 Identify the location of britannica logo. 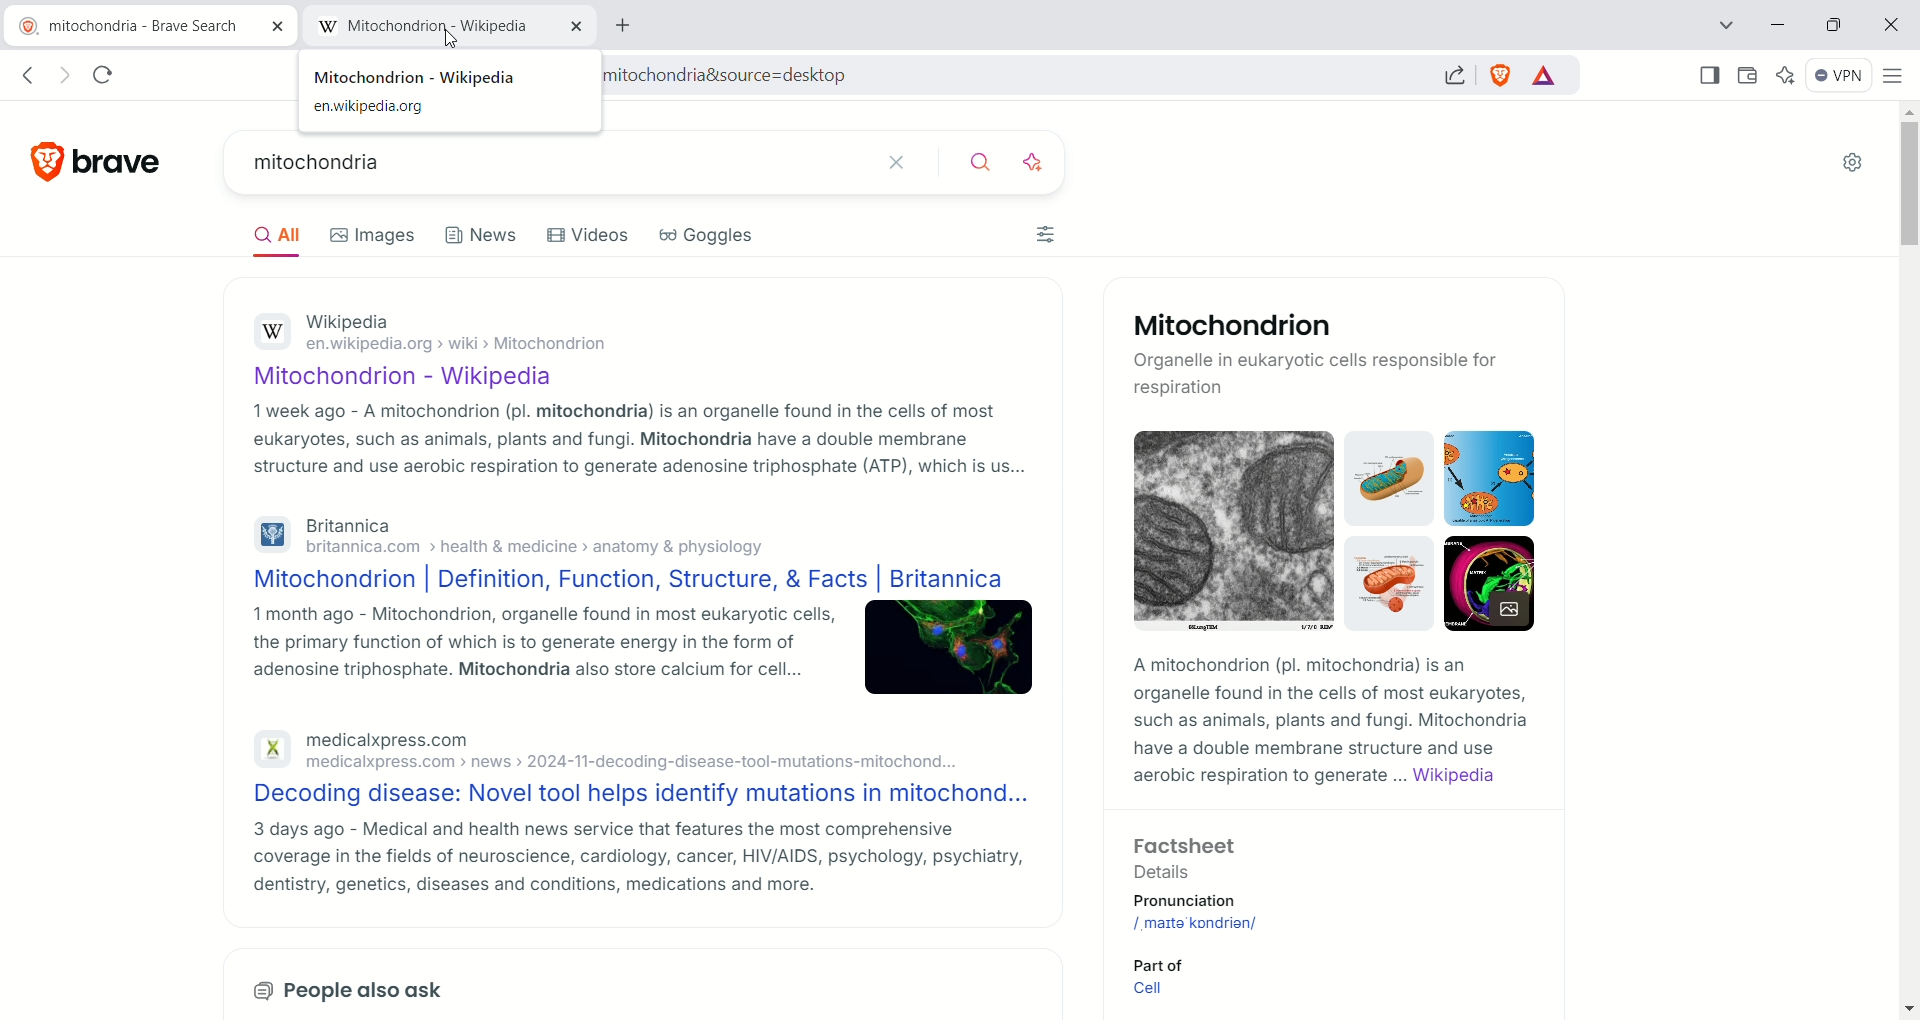
(267, 533).